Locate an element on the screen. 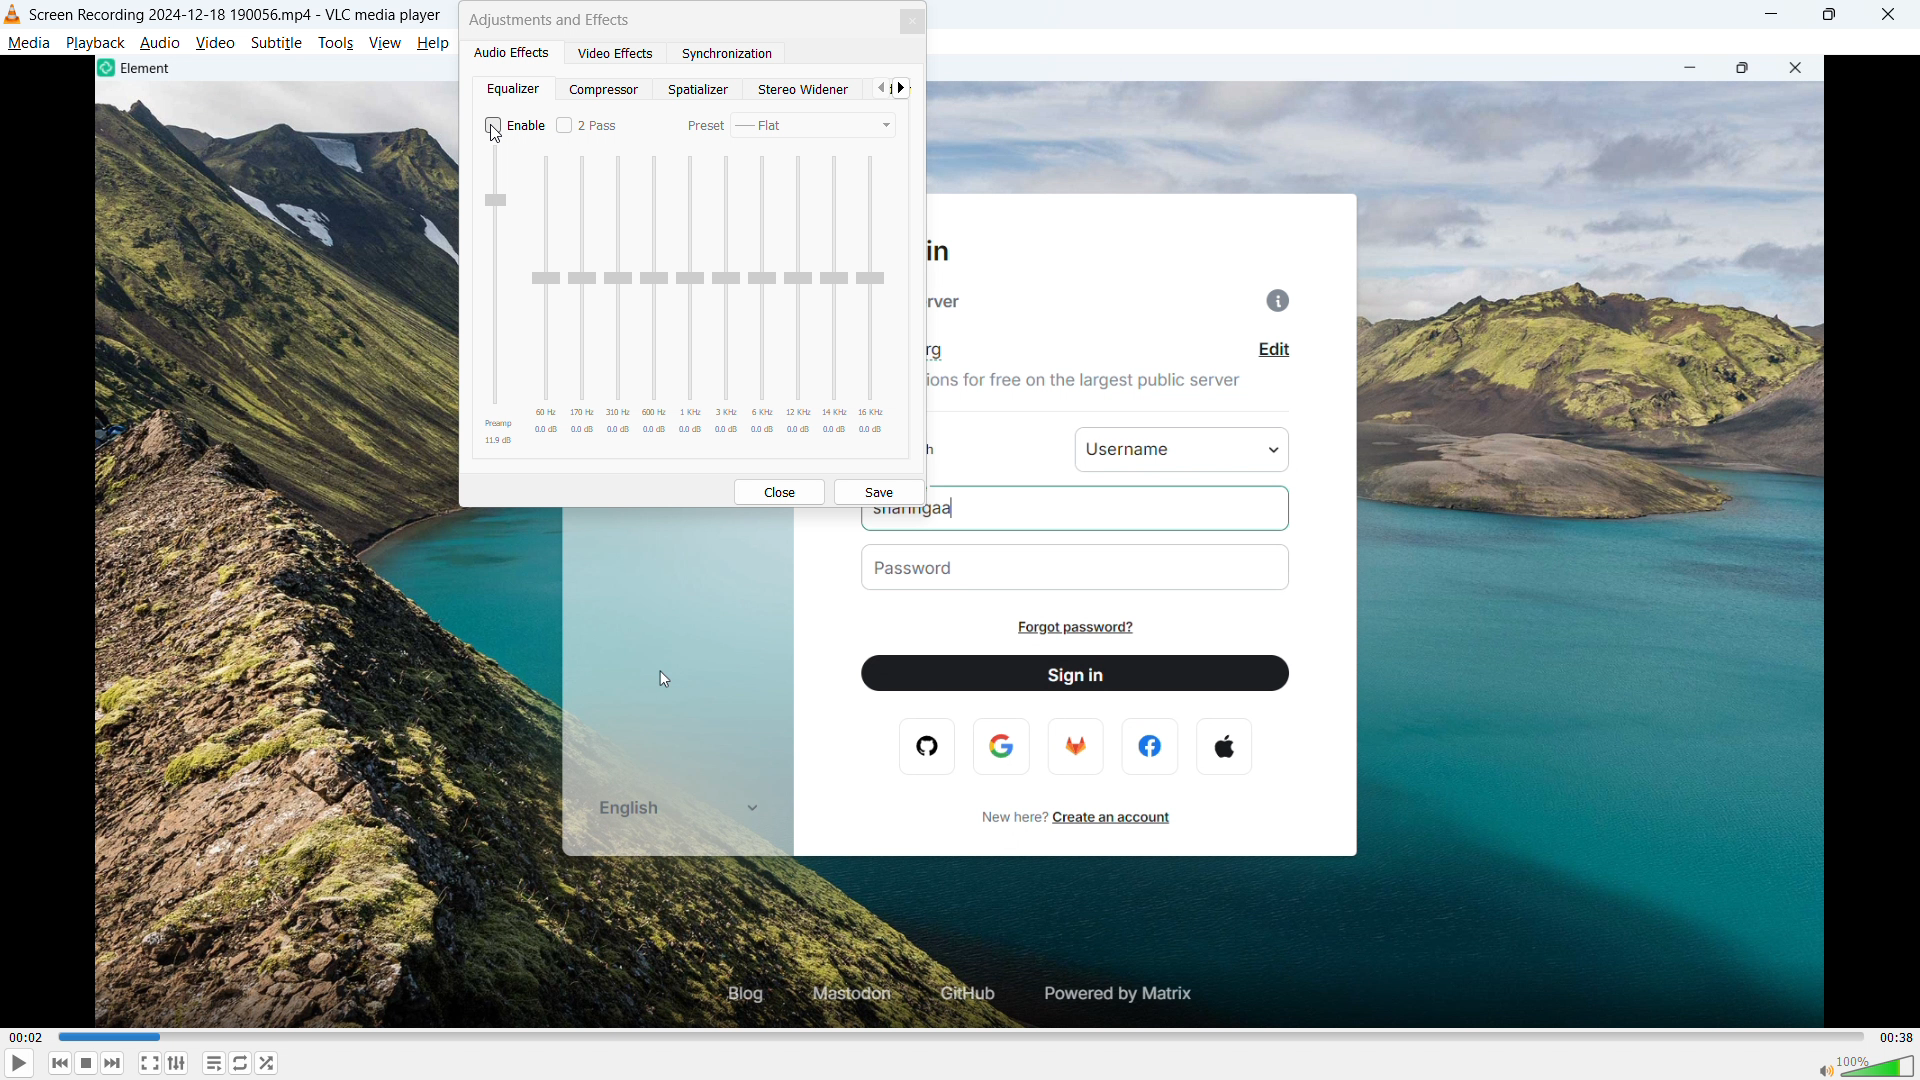 Image resolution: width=1920 pixels, height=1080 pixels. Audio  is located at coordinates (161, 42).